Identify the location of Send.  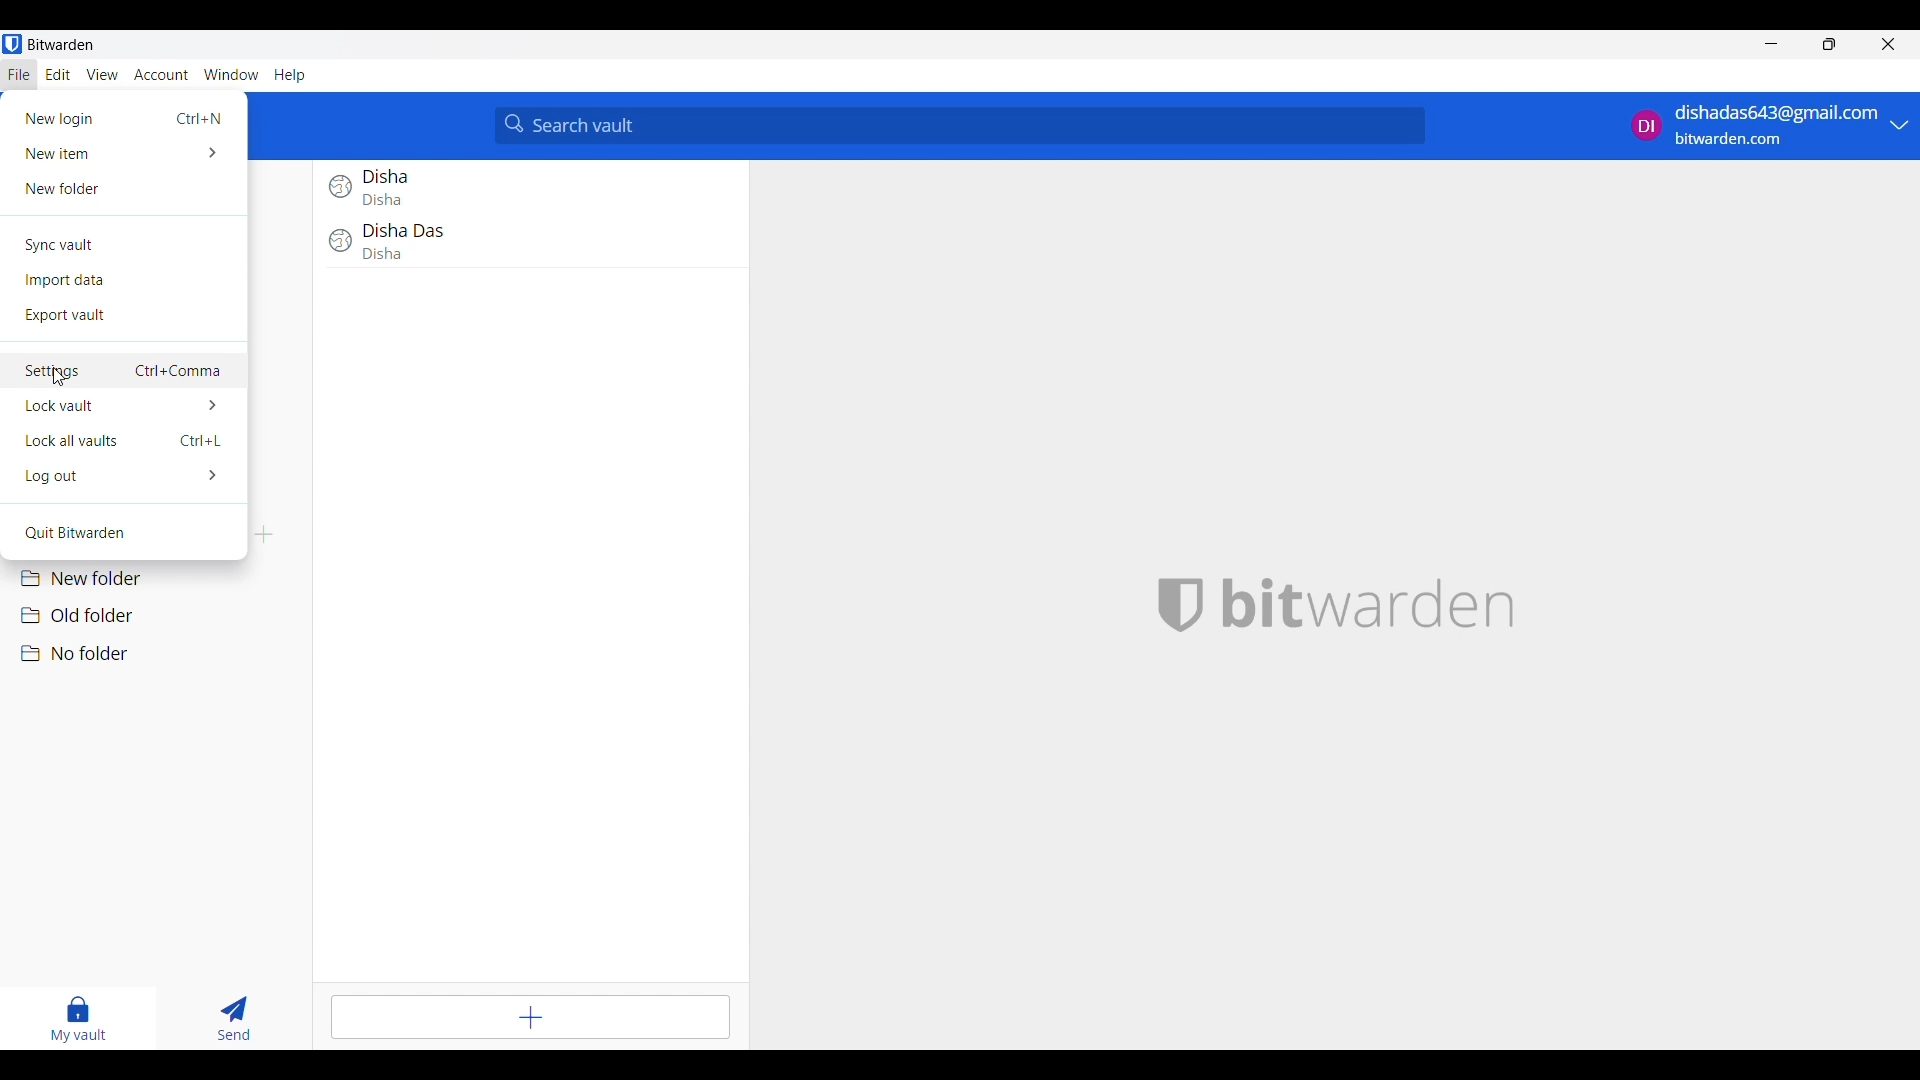
(235, 1019).